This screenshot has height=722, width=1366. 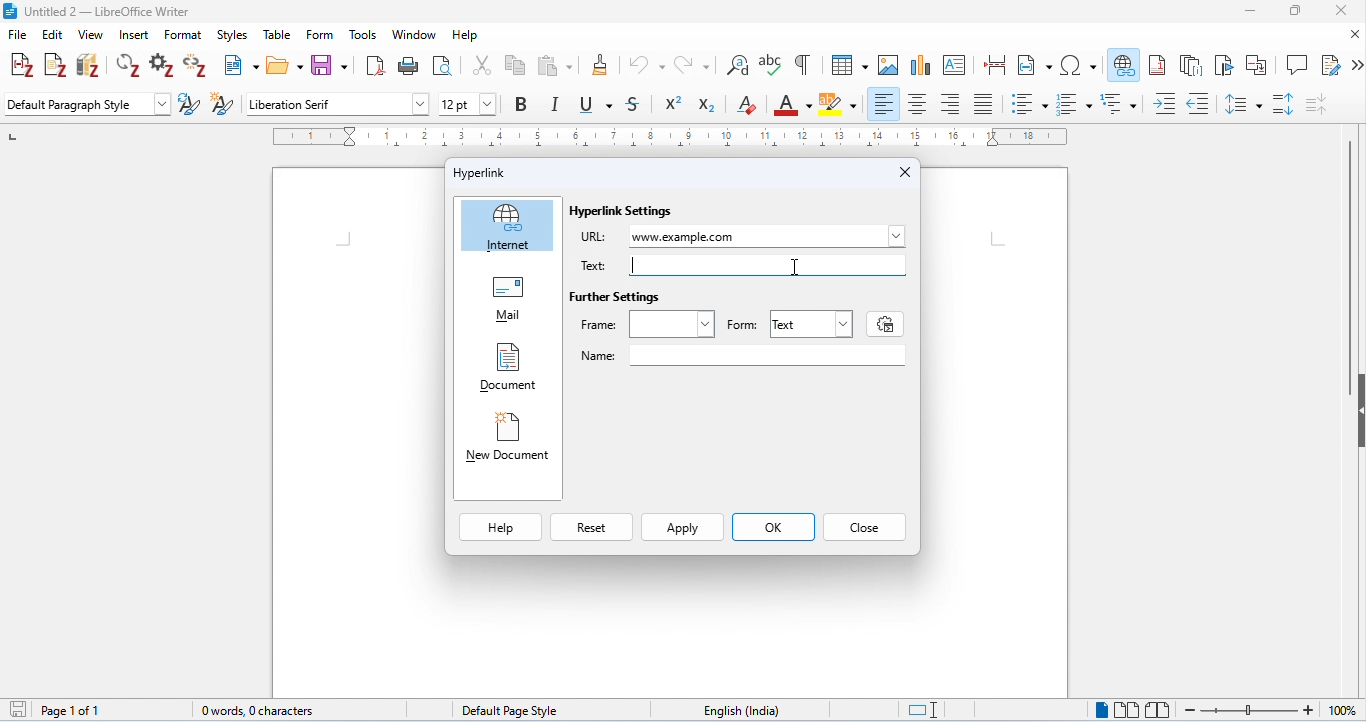 What do you see at coordinates (284, 64) in the screenshot?
I see `open` at bounding box center [284, 64].